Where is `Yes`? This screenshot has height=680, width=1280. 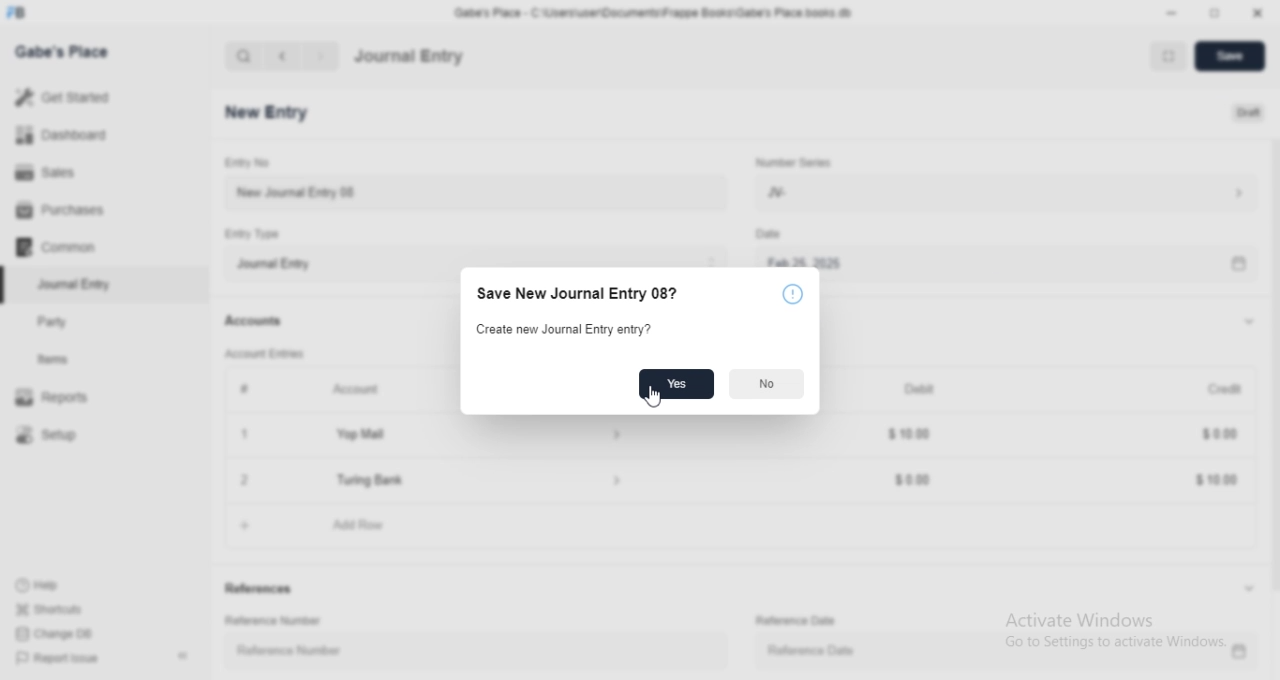
Yes is located at coordinates (678, 382).